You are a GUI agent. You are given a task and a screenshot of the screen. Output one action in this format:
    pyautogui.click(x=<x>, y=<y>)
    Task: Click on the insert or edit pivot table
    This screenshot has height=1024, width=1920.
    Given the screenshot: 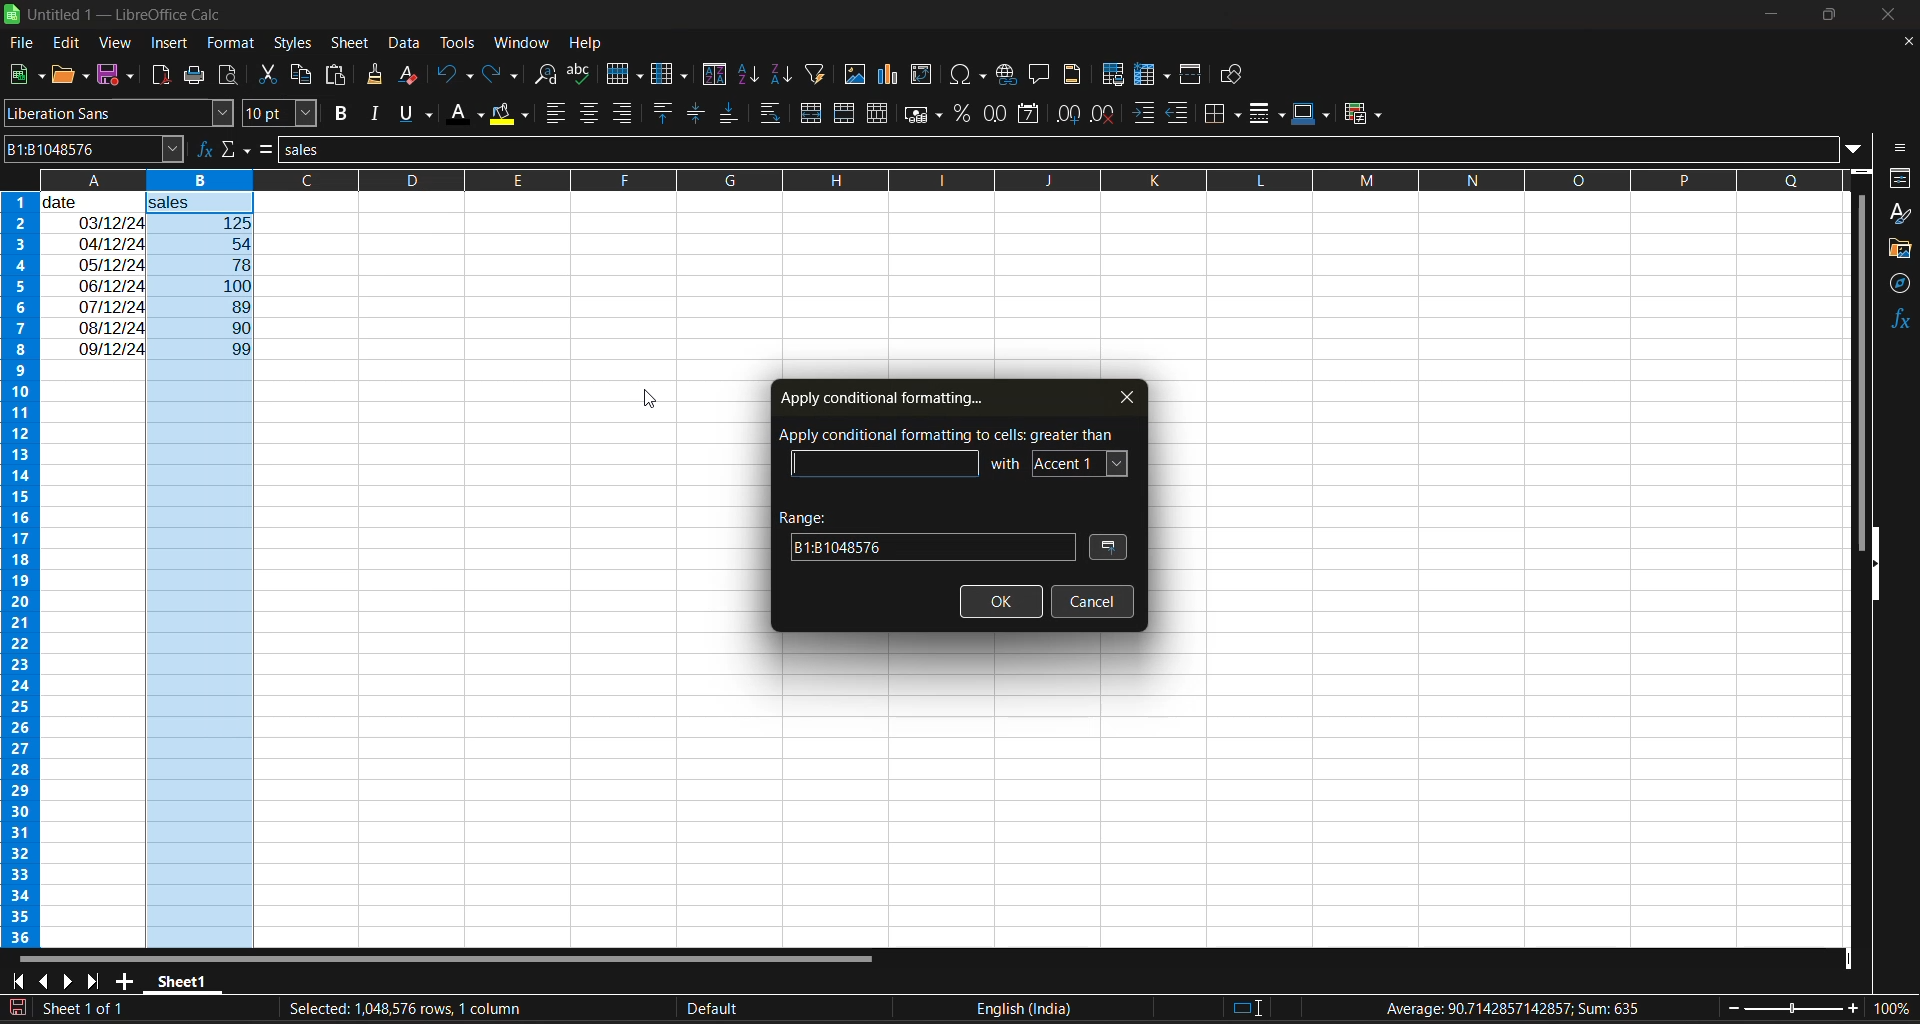 What is the action you would take?
    pyautogui.click(x=922, y=74)
    